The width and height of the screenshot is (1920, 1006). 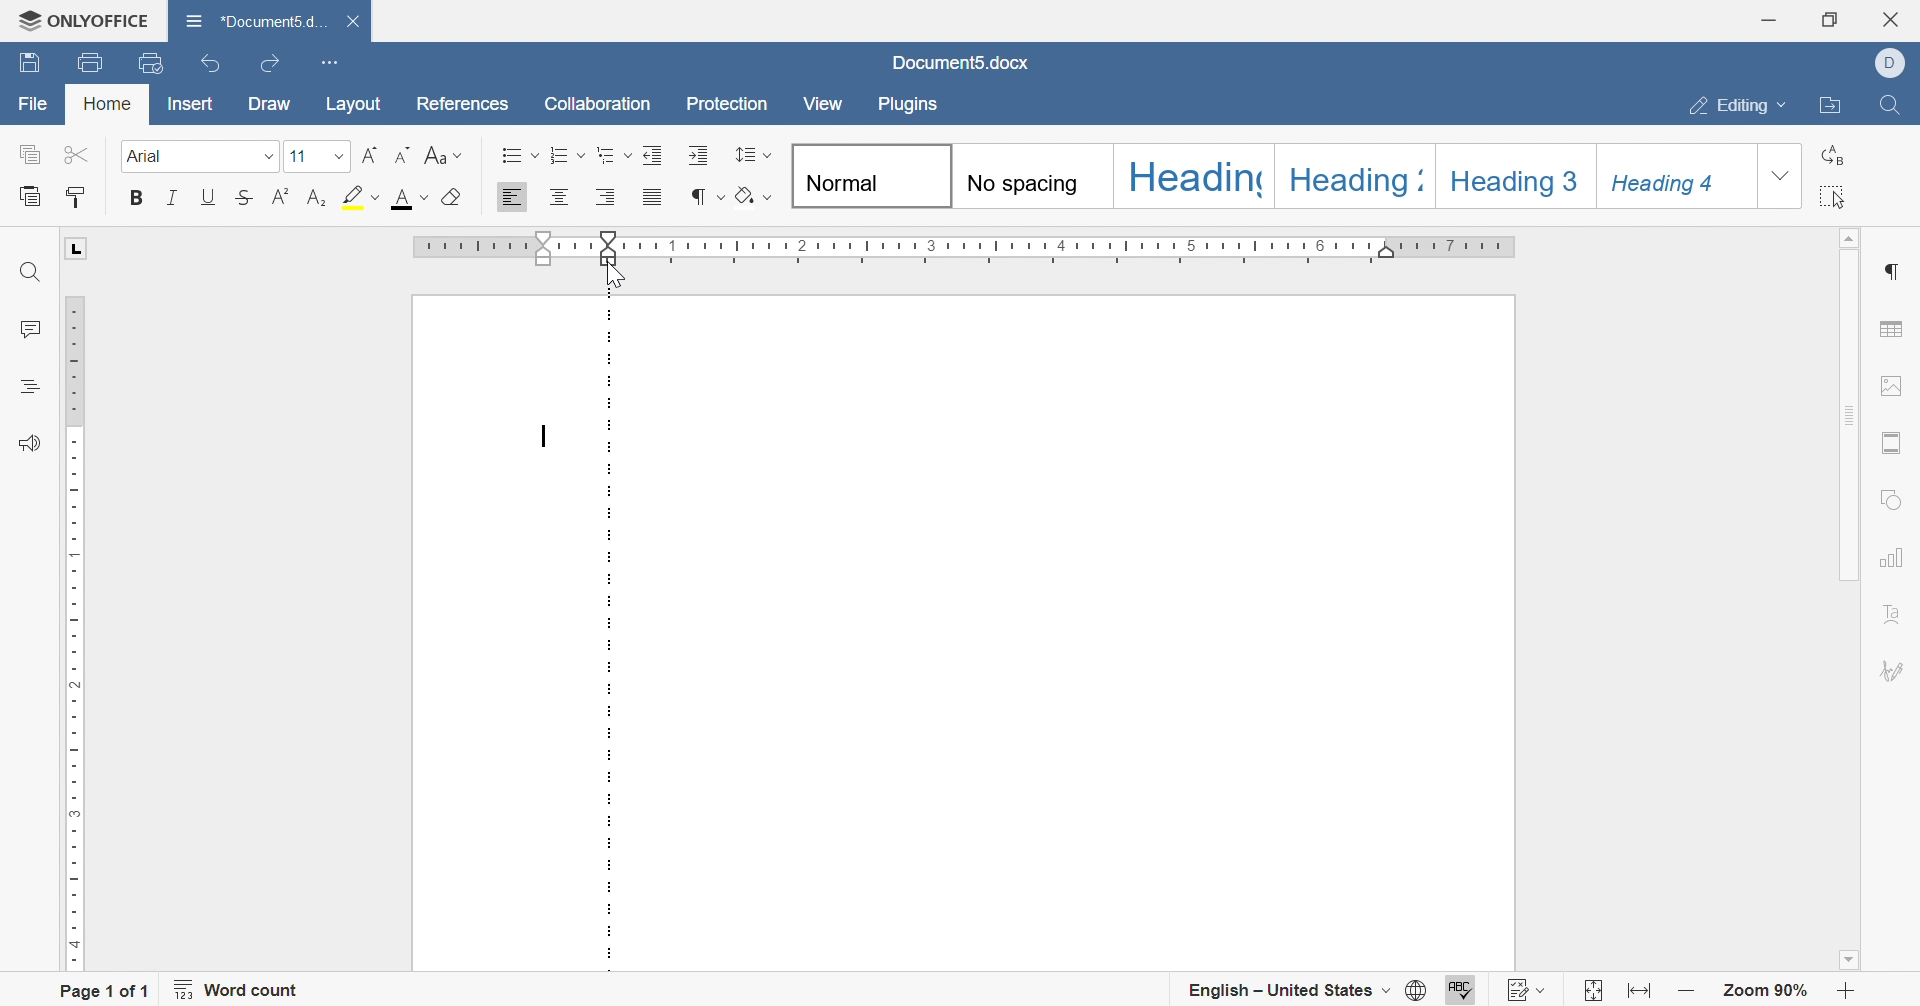 What do you see at coordinates (911, 108) in the screenshot?
I see `plugins` at bounding box center [911, 108].